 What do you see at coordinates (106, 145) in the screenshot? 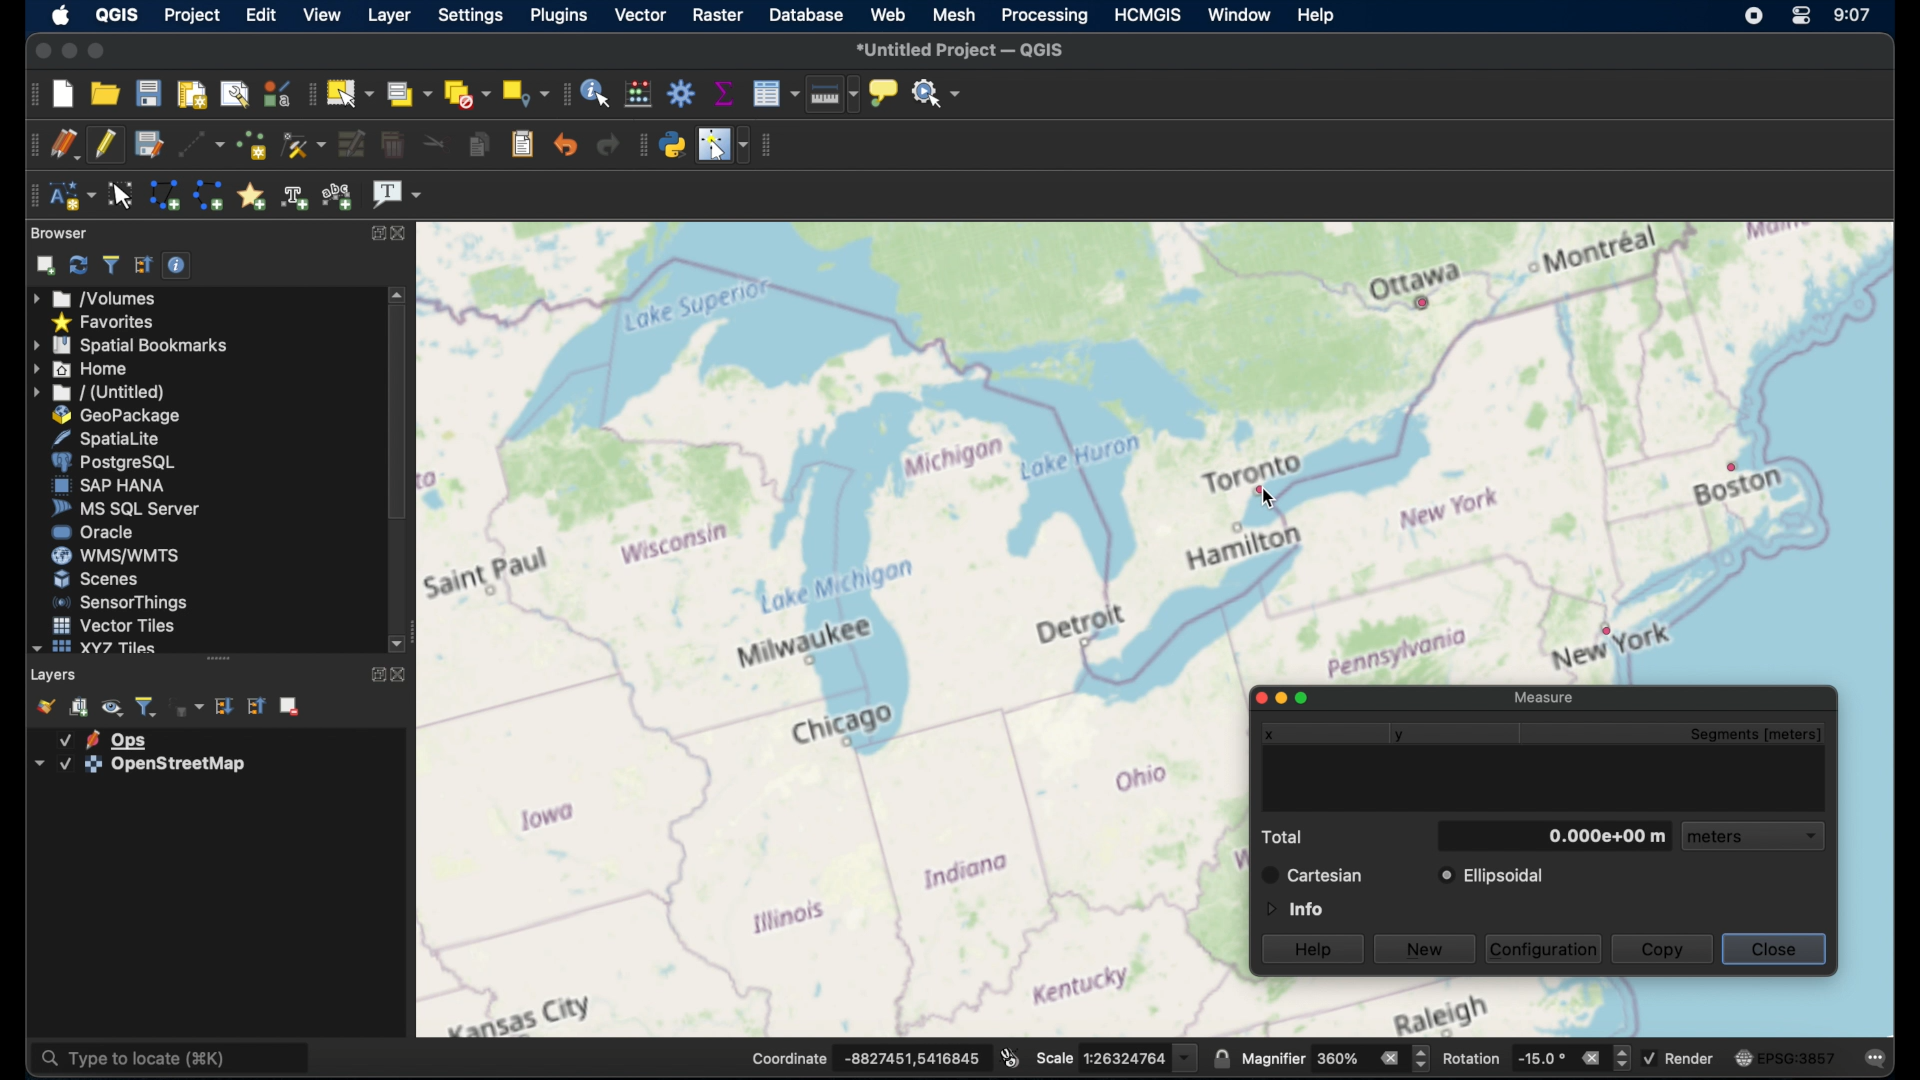
I see `toggle editing` at bounding box center [106, 145].